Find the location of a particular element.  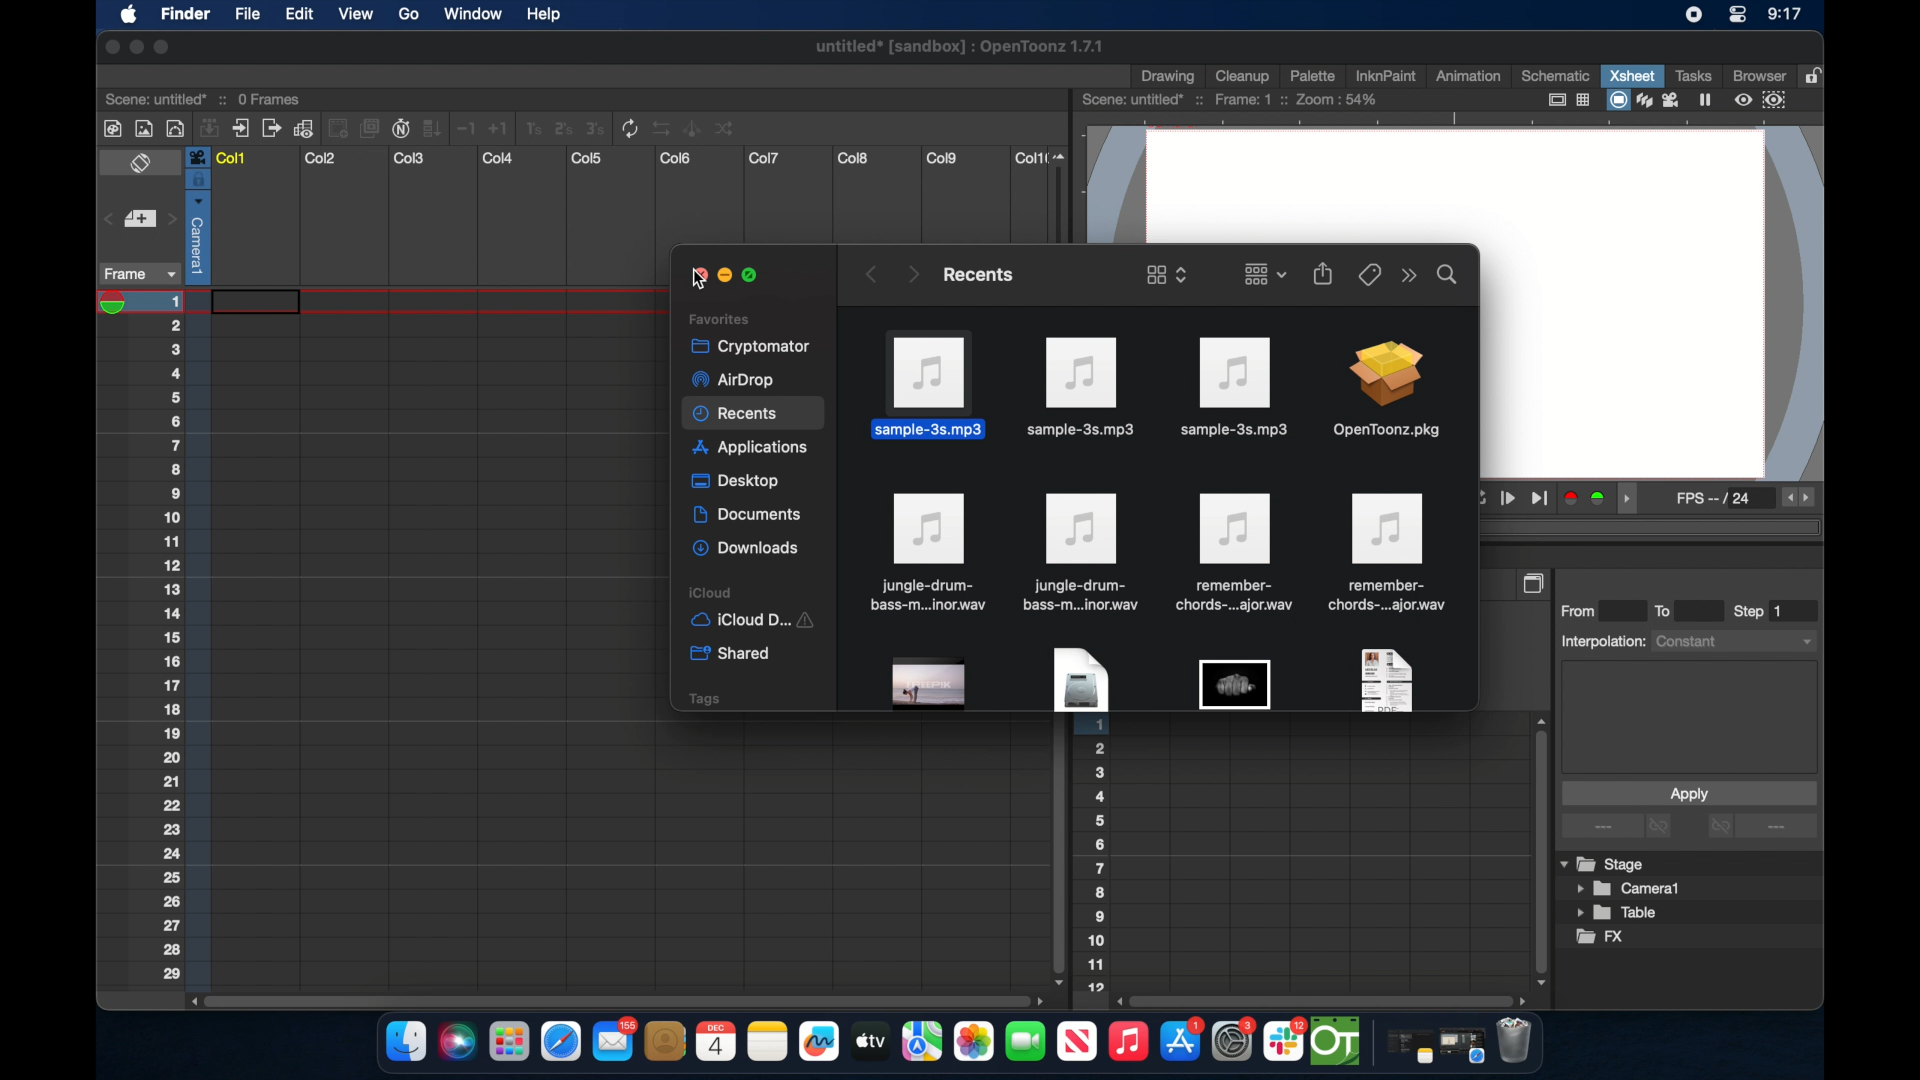

interpolations is located at coordinates (1686, 640).